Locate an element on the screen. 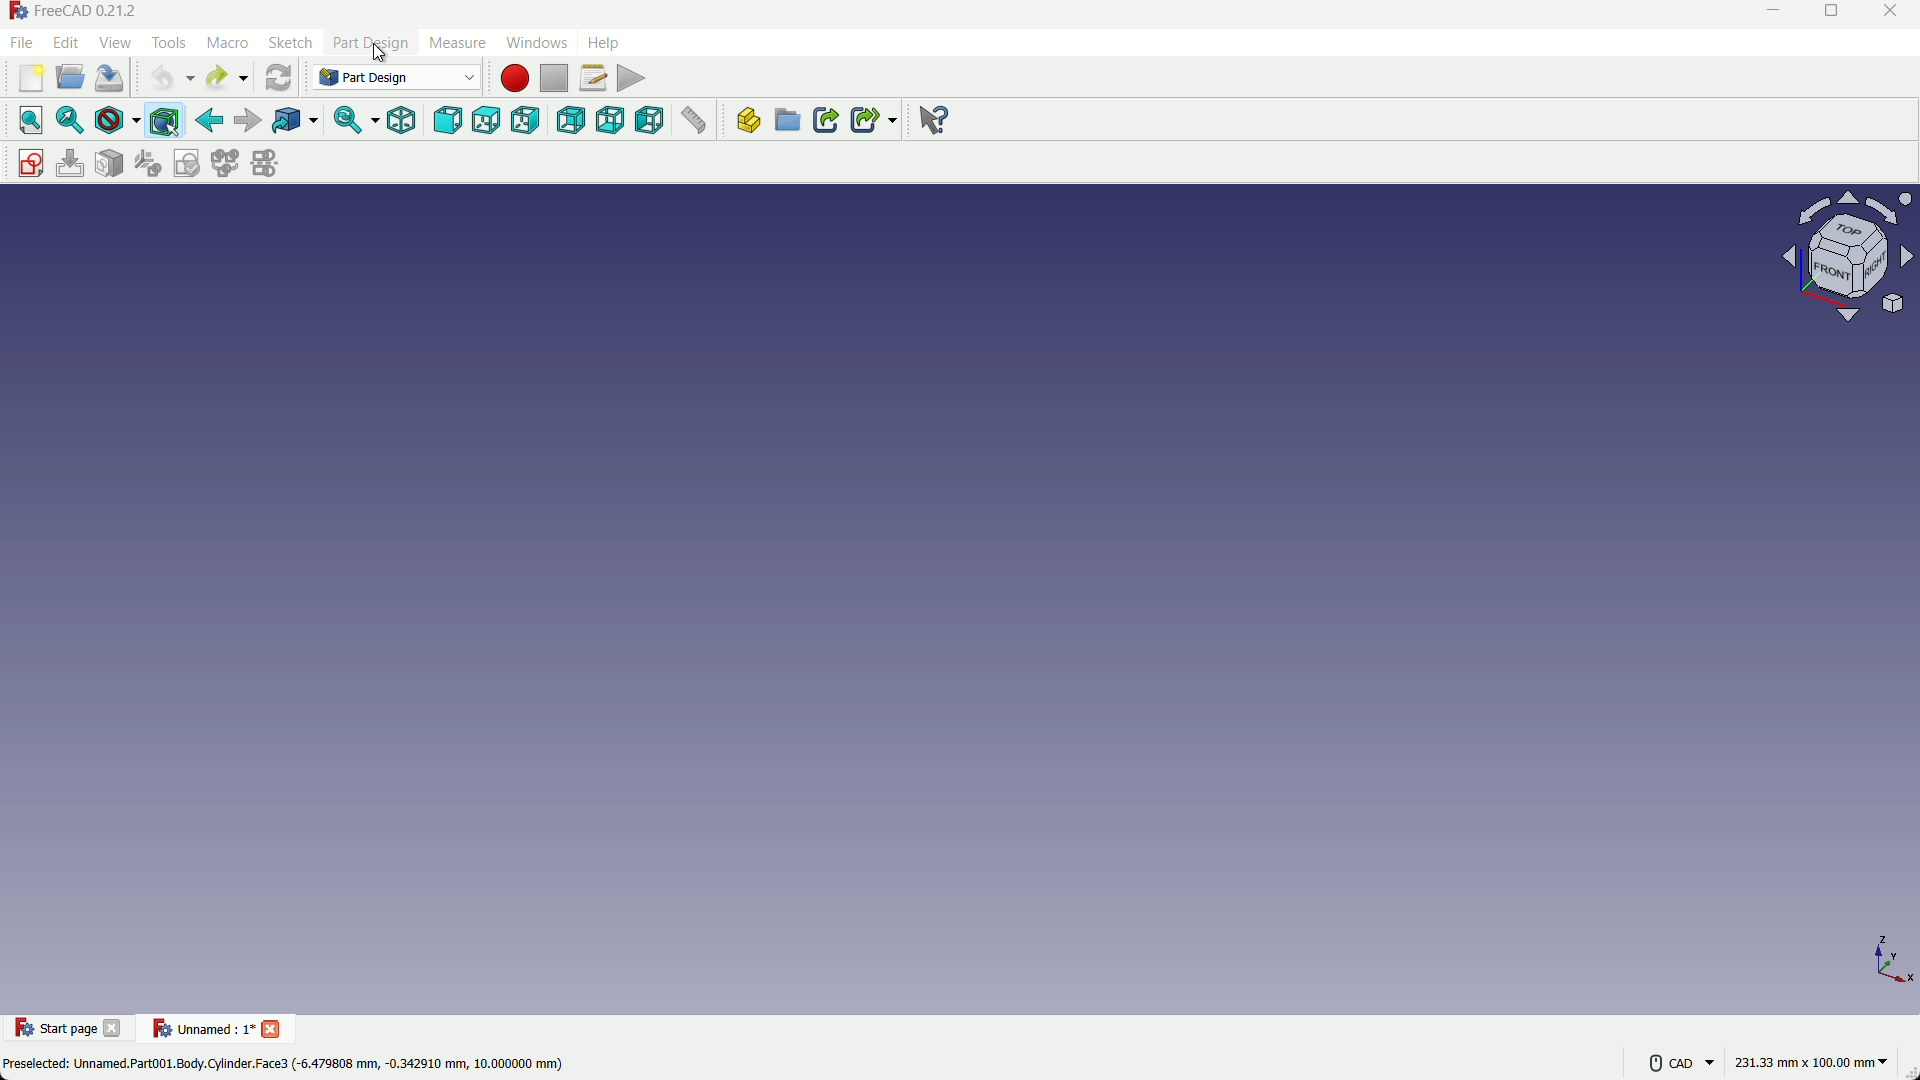 The height and width of the screenshot is (1080, 1920). help menu is located at coordinates (603, 43).